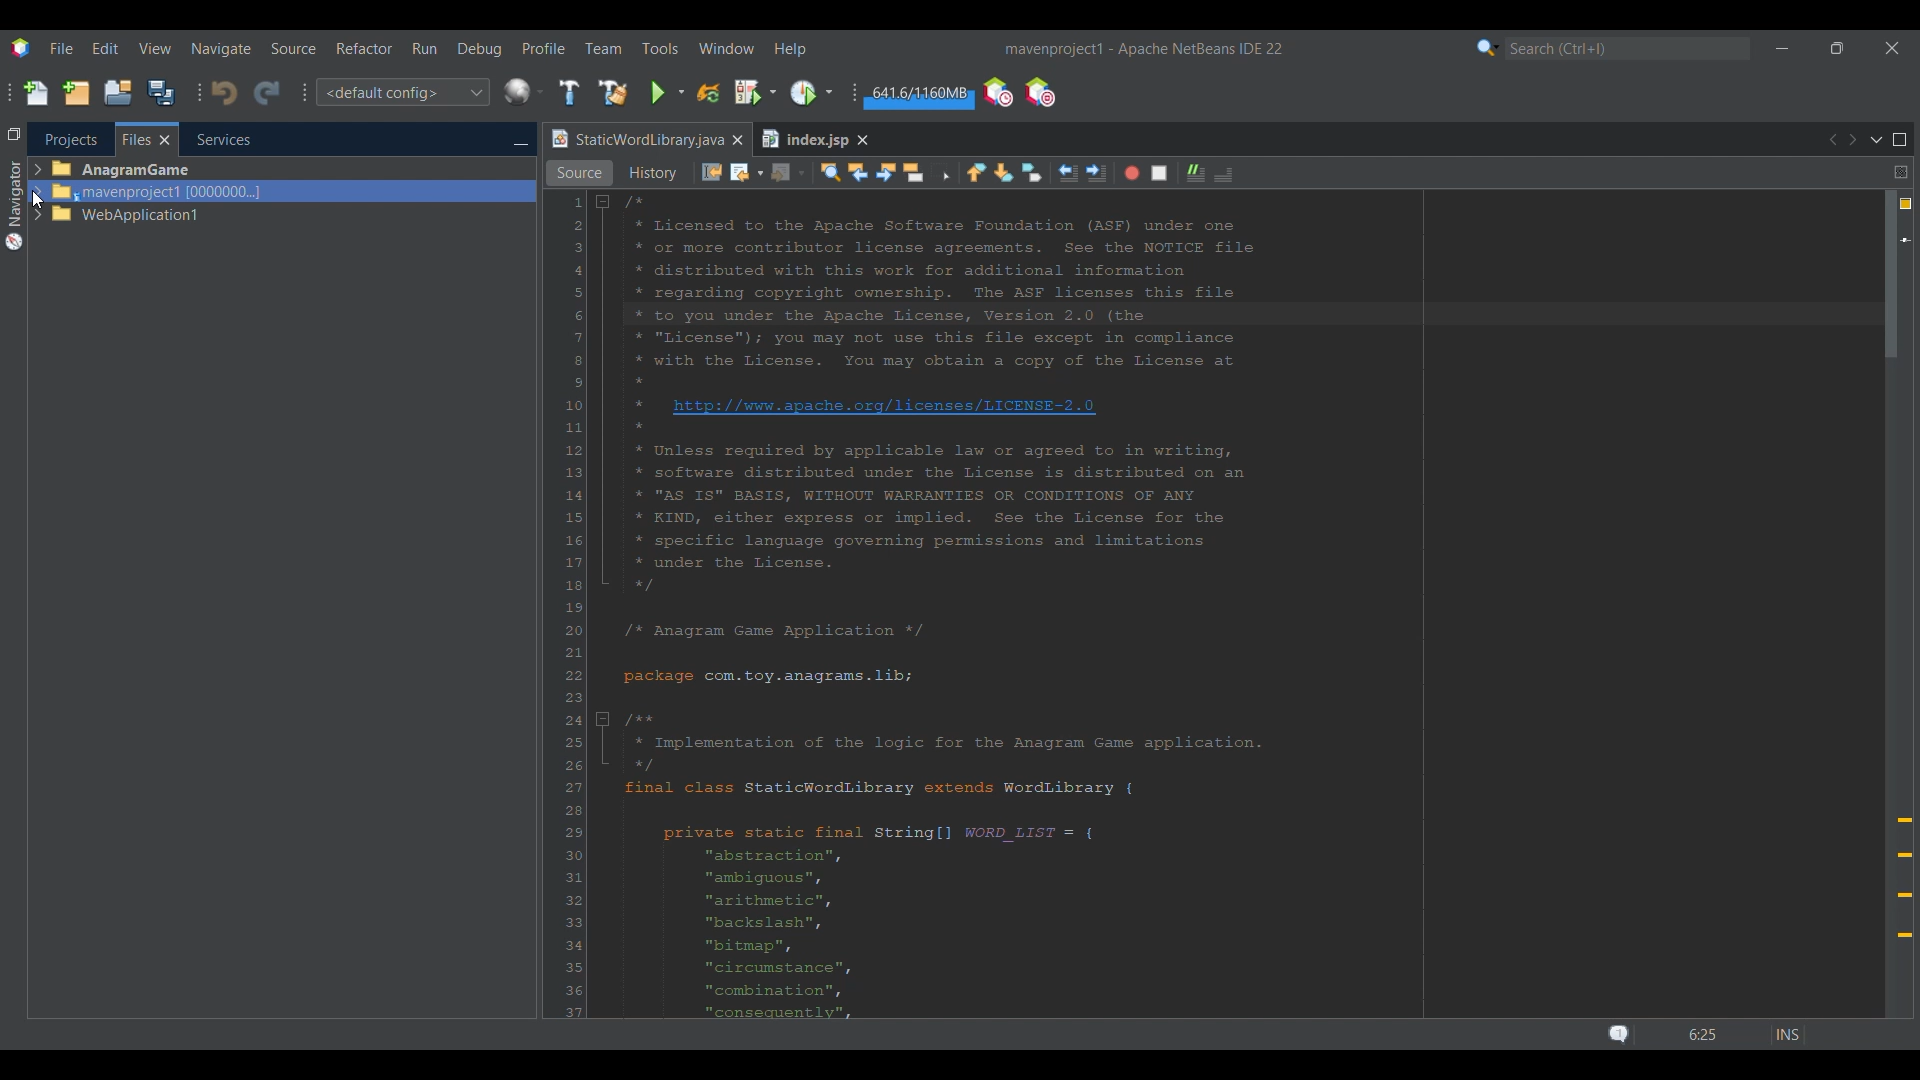  What do you see at coordinates (1033, 172) in the screenshot?
I see `Toggle bookmark` at bounding box center [1033, 172].